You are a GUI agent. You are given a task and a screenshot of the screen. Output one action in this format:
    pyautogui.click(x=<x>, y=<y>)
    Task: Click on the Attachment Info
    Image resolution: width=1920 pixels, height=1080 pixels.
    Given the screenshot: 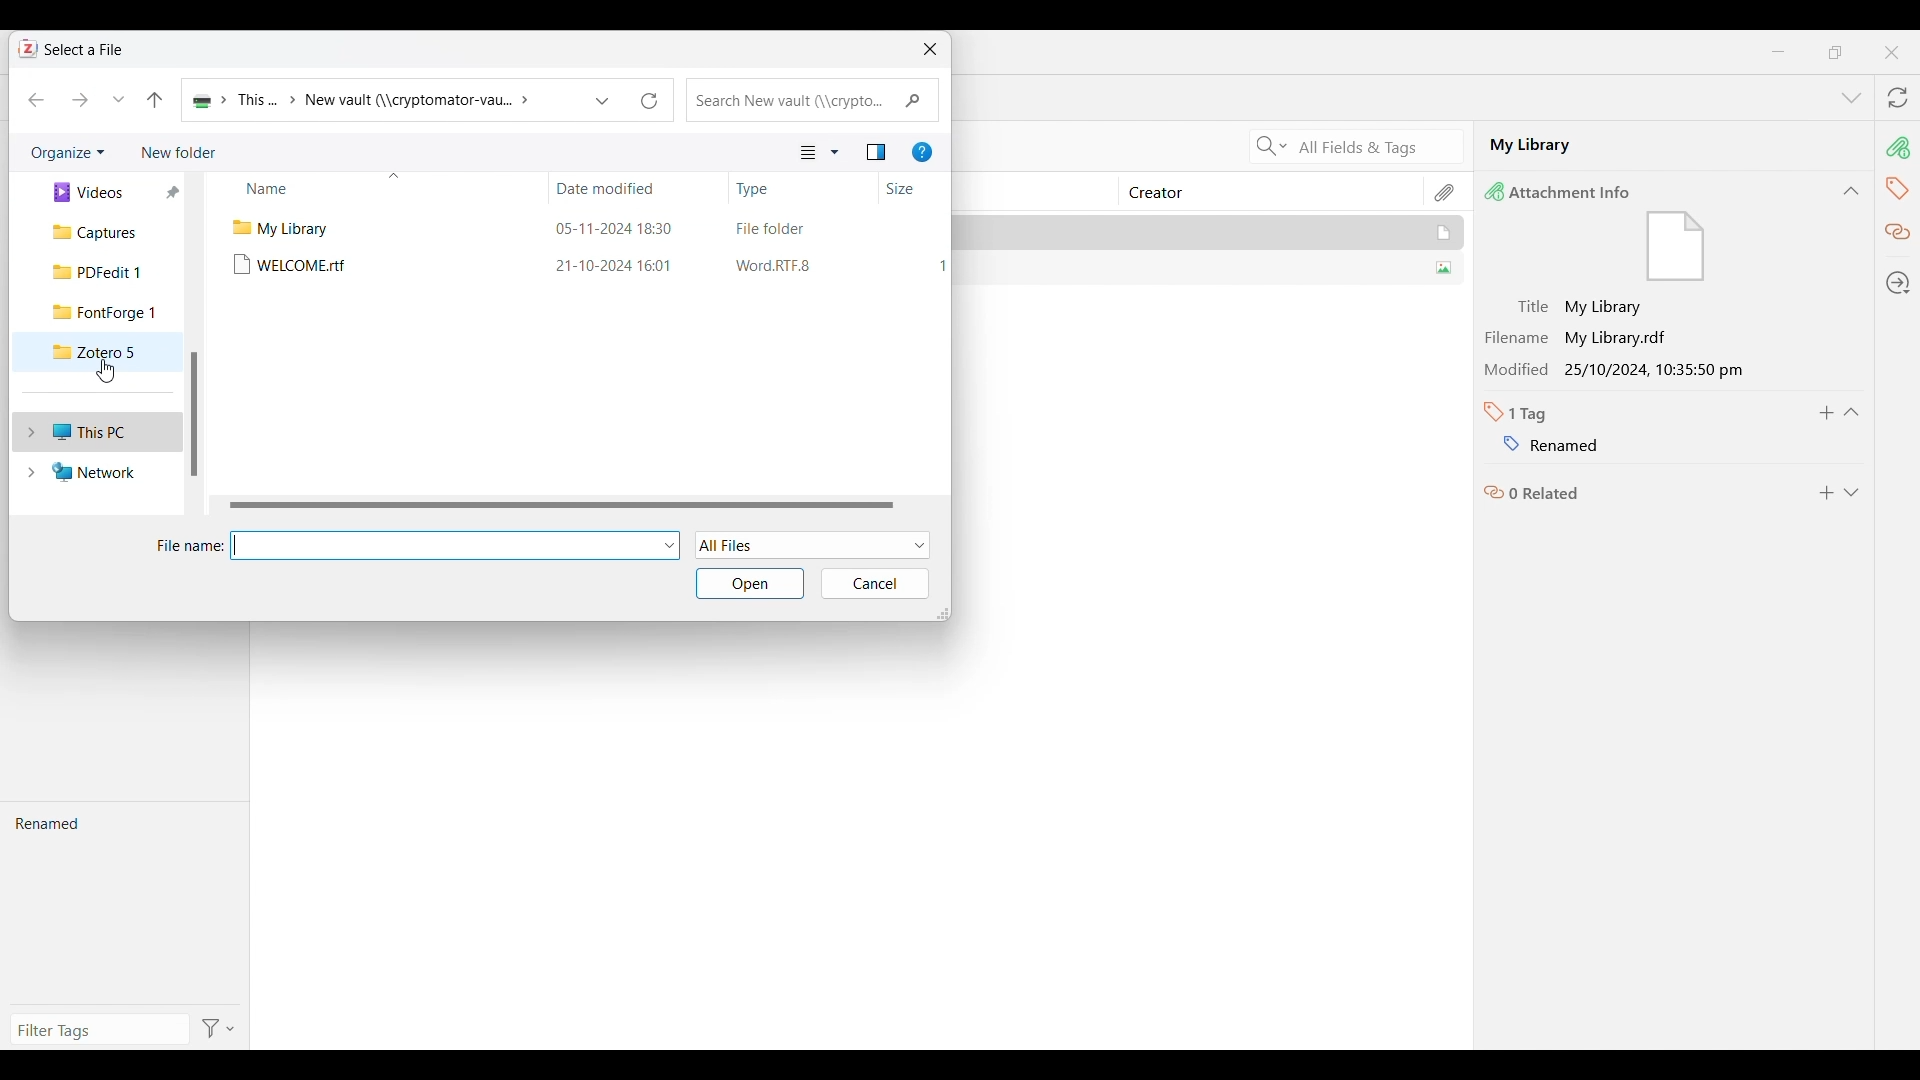 What is the action you would take?
    pyautogui.click(x=1566, y=192)
    